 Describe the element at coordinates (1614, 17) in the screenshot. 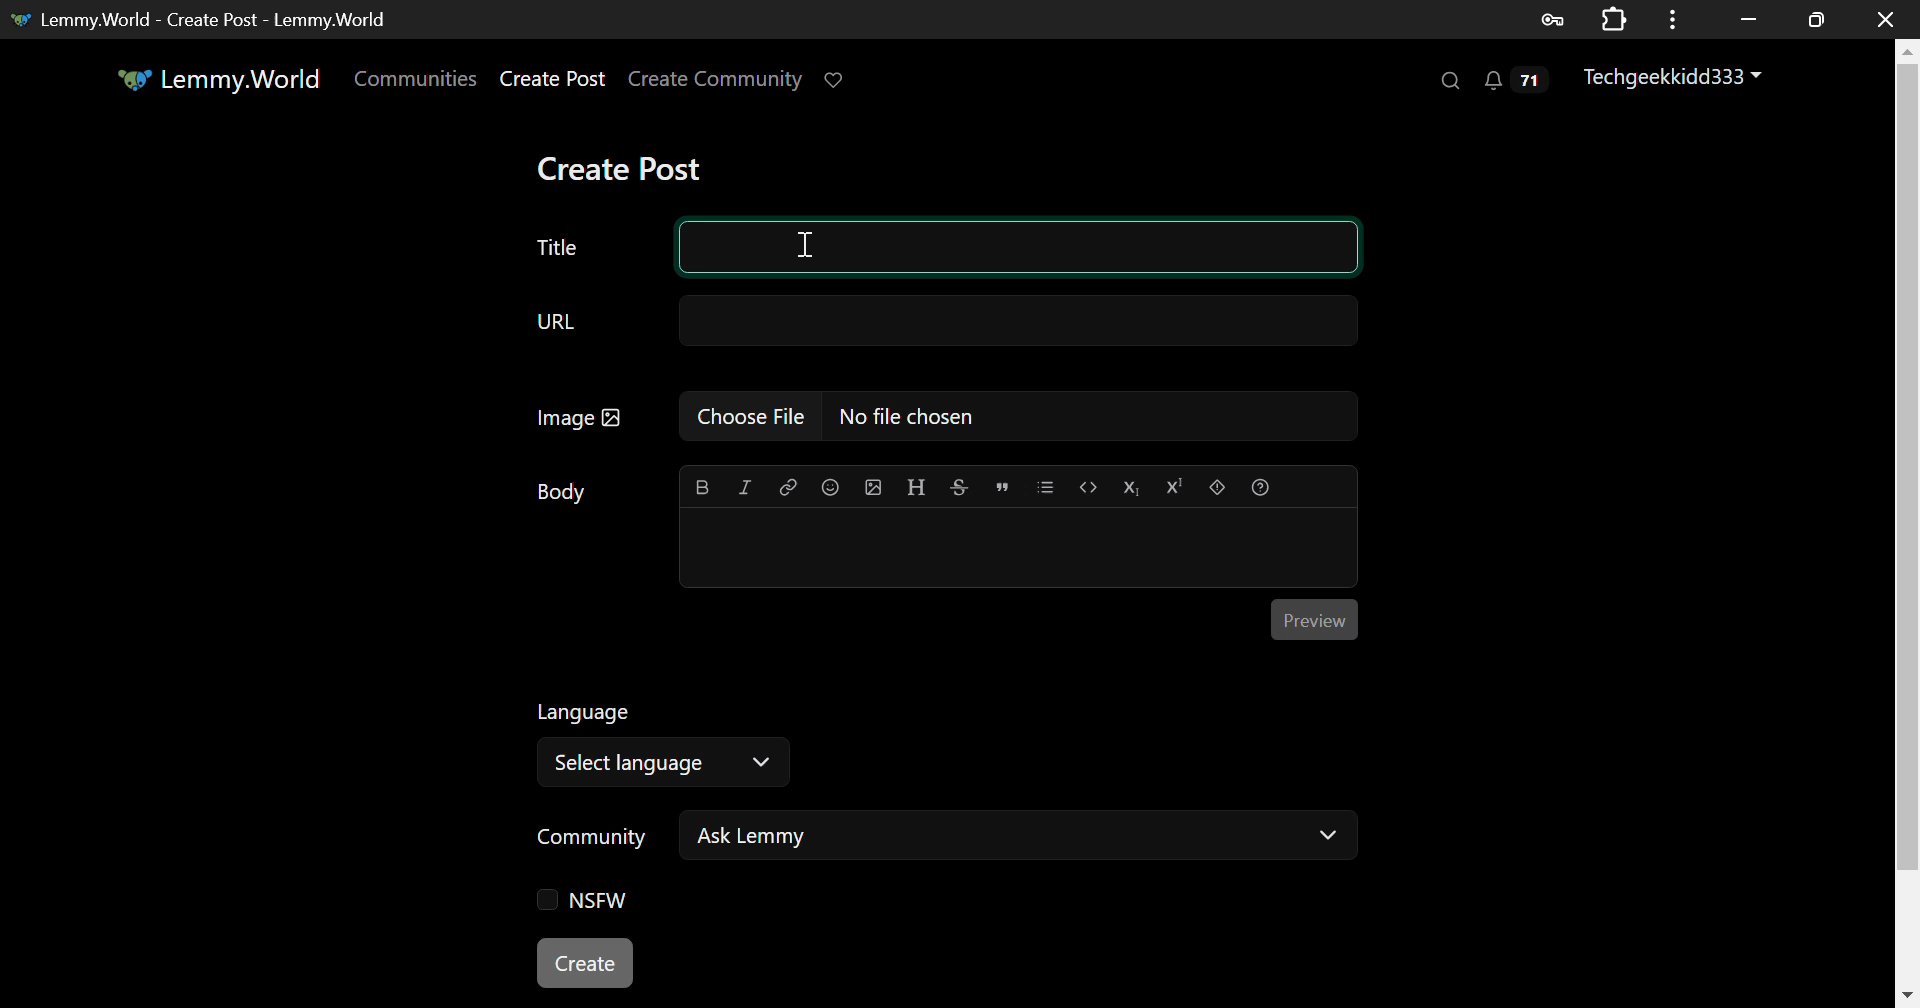

I see `Extensions` at that location.